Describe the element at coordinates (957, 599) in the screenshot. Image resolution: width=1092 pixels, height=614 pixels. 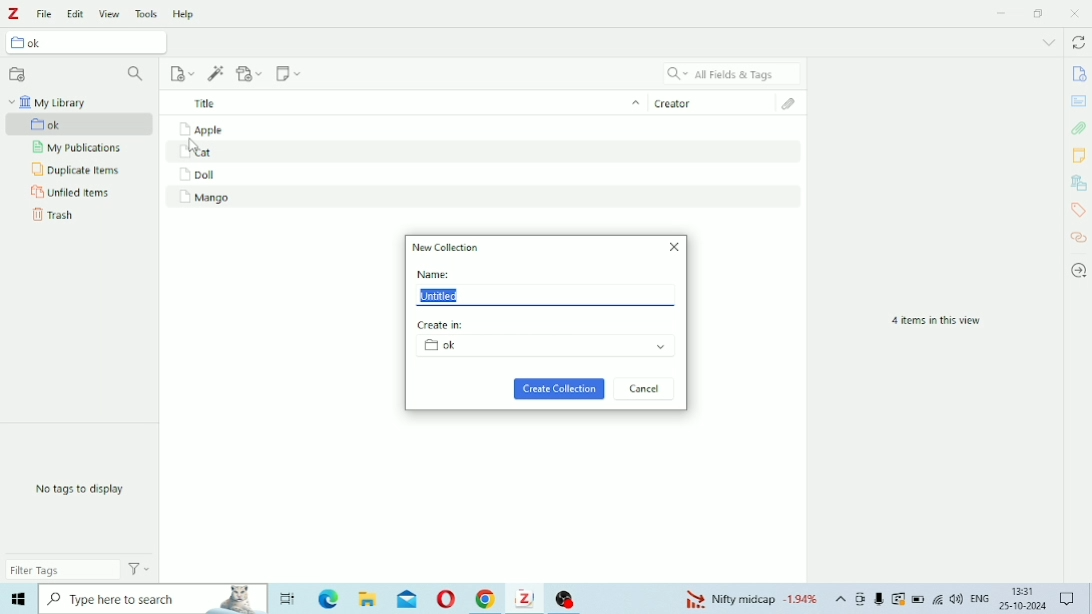
I see `Speakers` at that location.